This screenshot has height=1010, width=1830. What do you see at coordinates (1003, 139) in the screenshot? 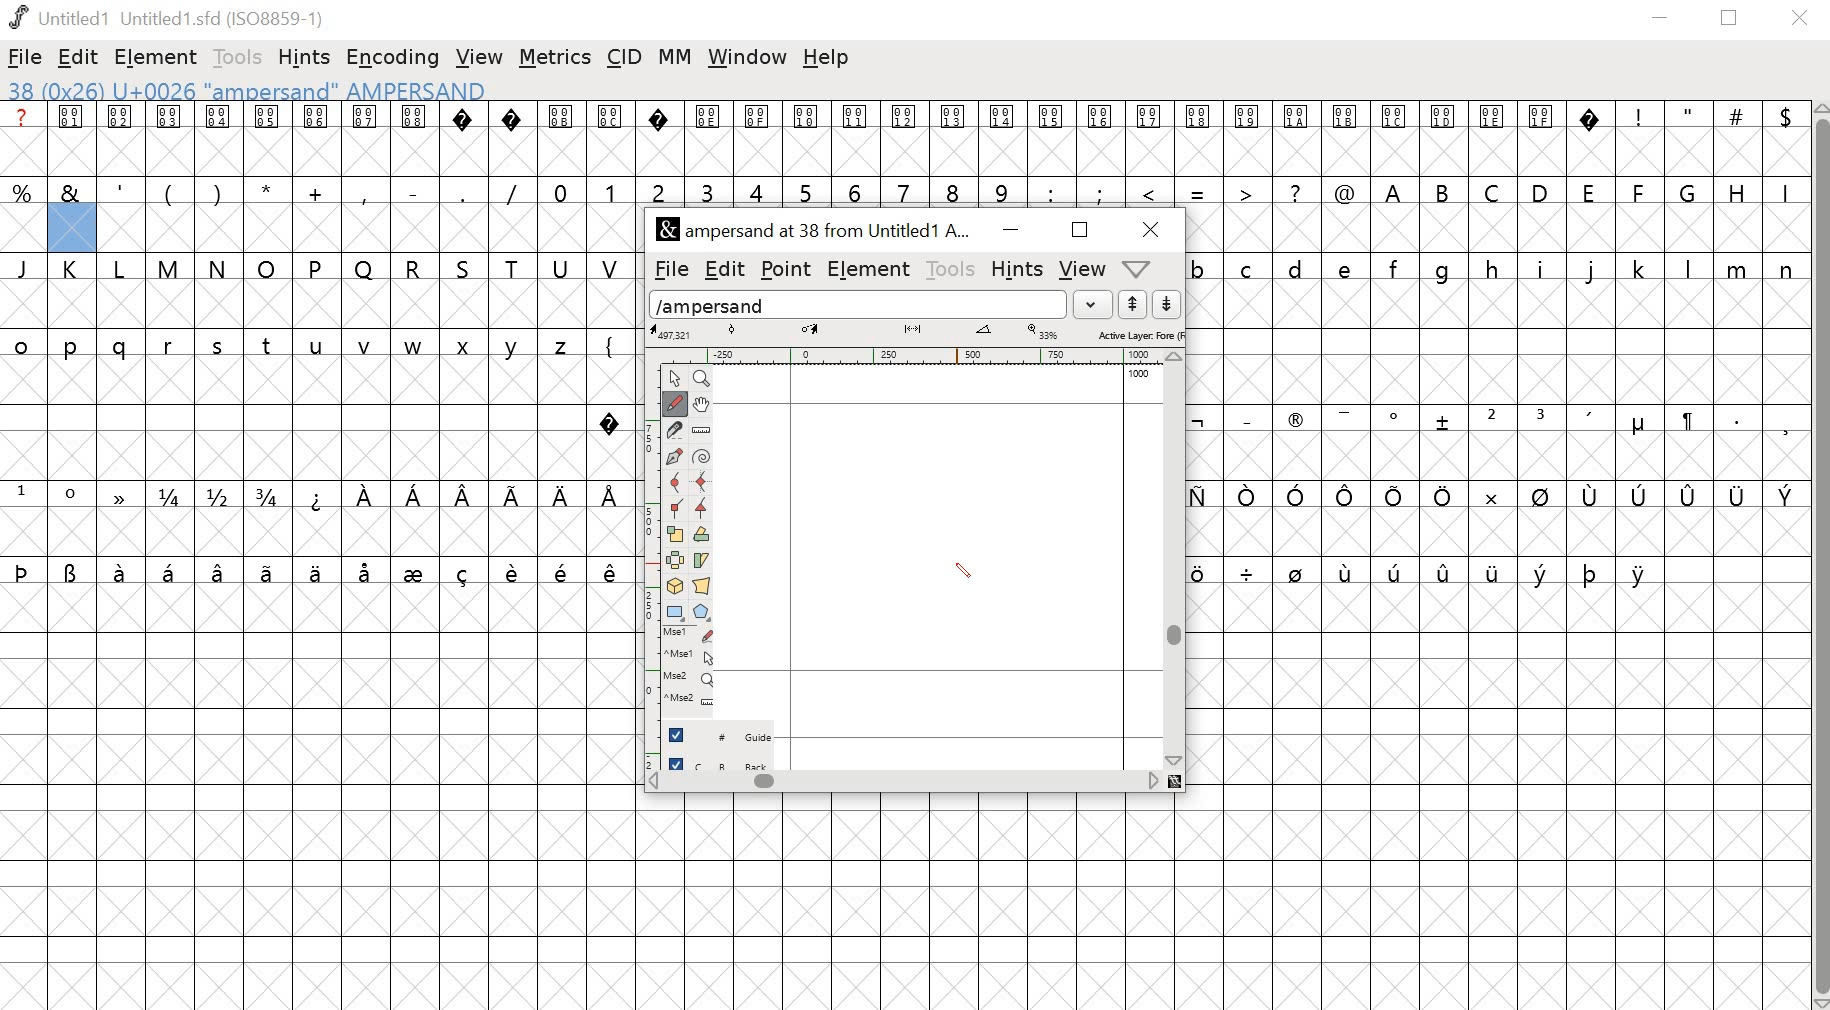
I see `0014` at bounding box center [1003, 139].